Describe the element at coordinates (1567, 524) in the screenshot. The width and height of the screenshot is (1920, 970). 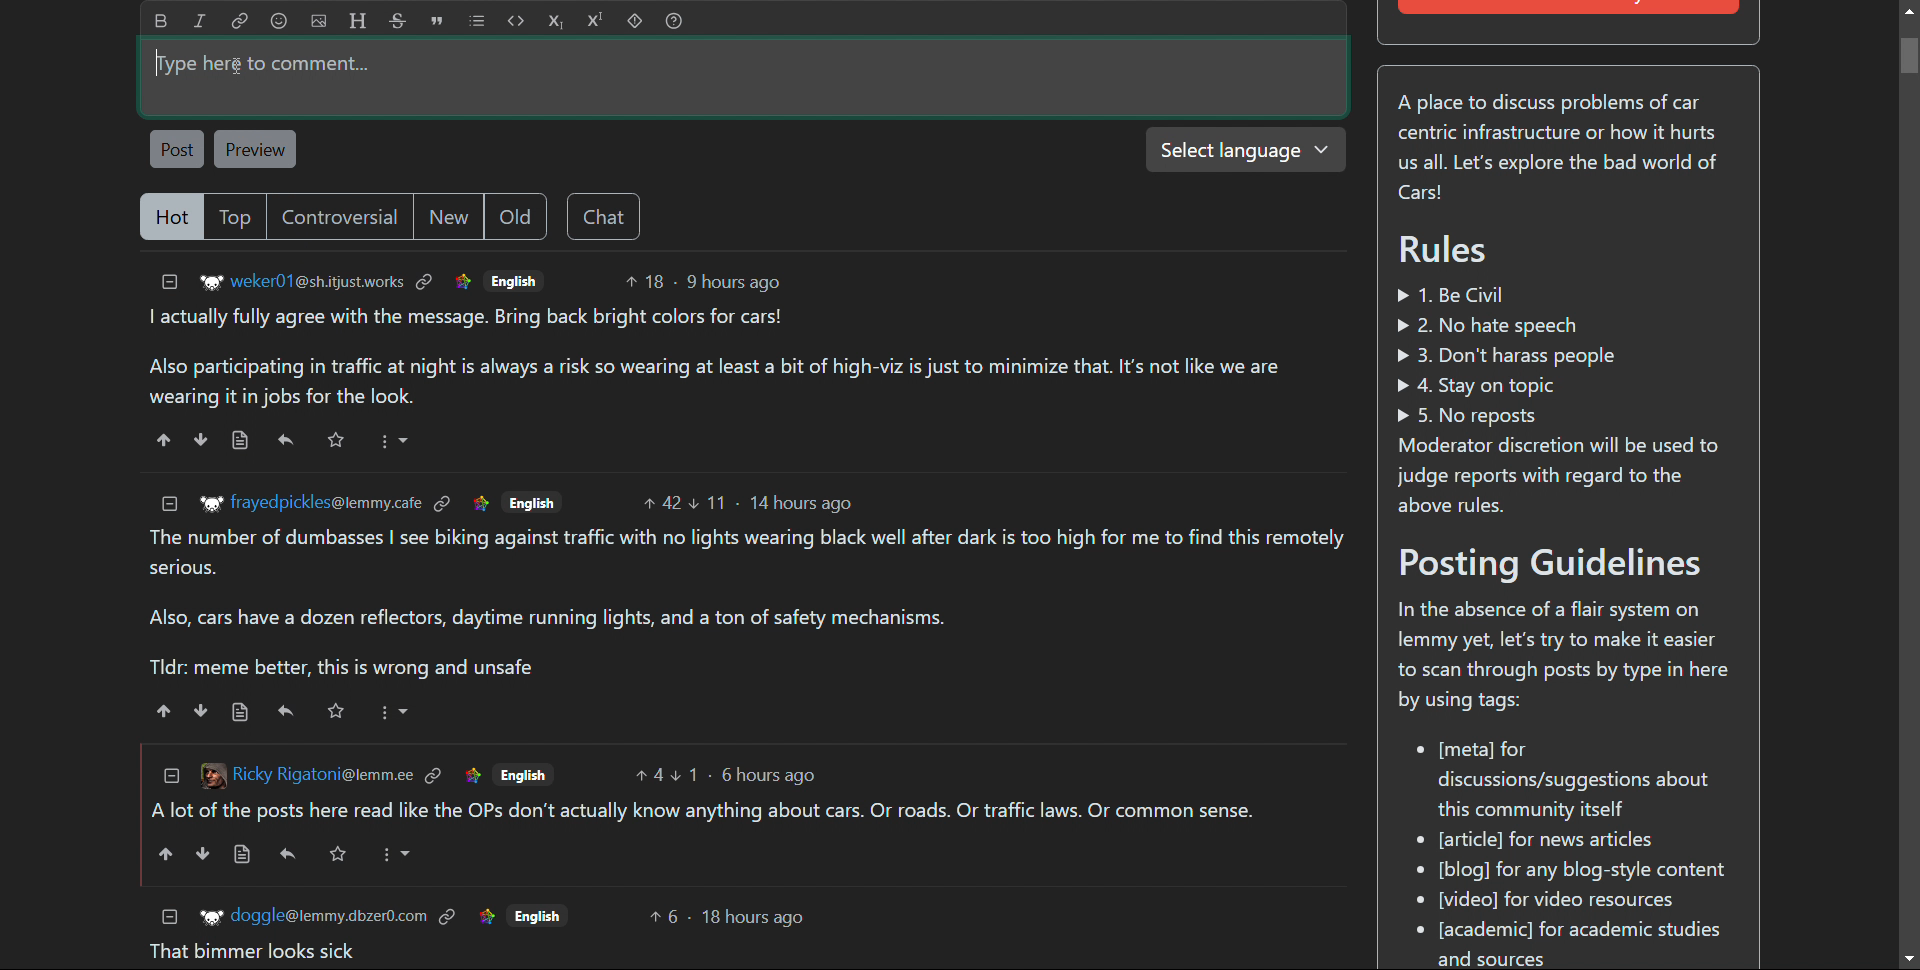
I see `A place to discuss problems of car
centric infrastructure or how it hurts
us all. Let's explore the bad world of
Cars!

Rules

» 1. Be Civil

» 2. No hate speech

» 3. Don't harass people

> 4. Stay on topic

» 5. No reposts

Moderator discretion will be used to
judge reports with regard to the
above rules.

Posting Guidelines
In the absence of a flair system on
lemmy yet, let's try to make it easier
to scan through posts by type in here
by using tags:

* [meta] for
discussions/suggestions about
this community itself

eo [article] for news articles

[blog] for any blog-style content

* [video] for video resources

* [academic] for academic studies
and sources` at that location.